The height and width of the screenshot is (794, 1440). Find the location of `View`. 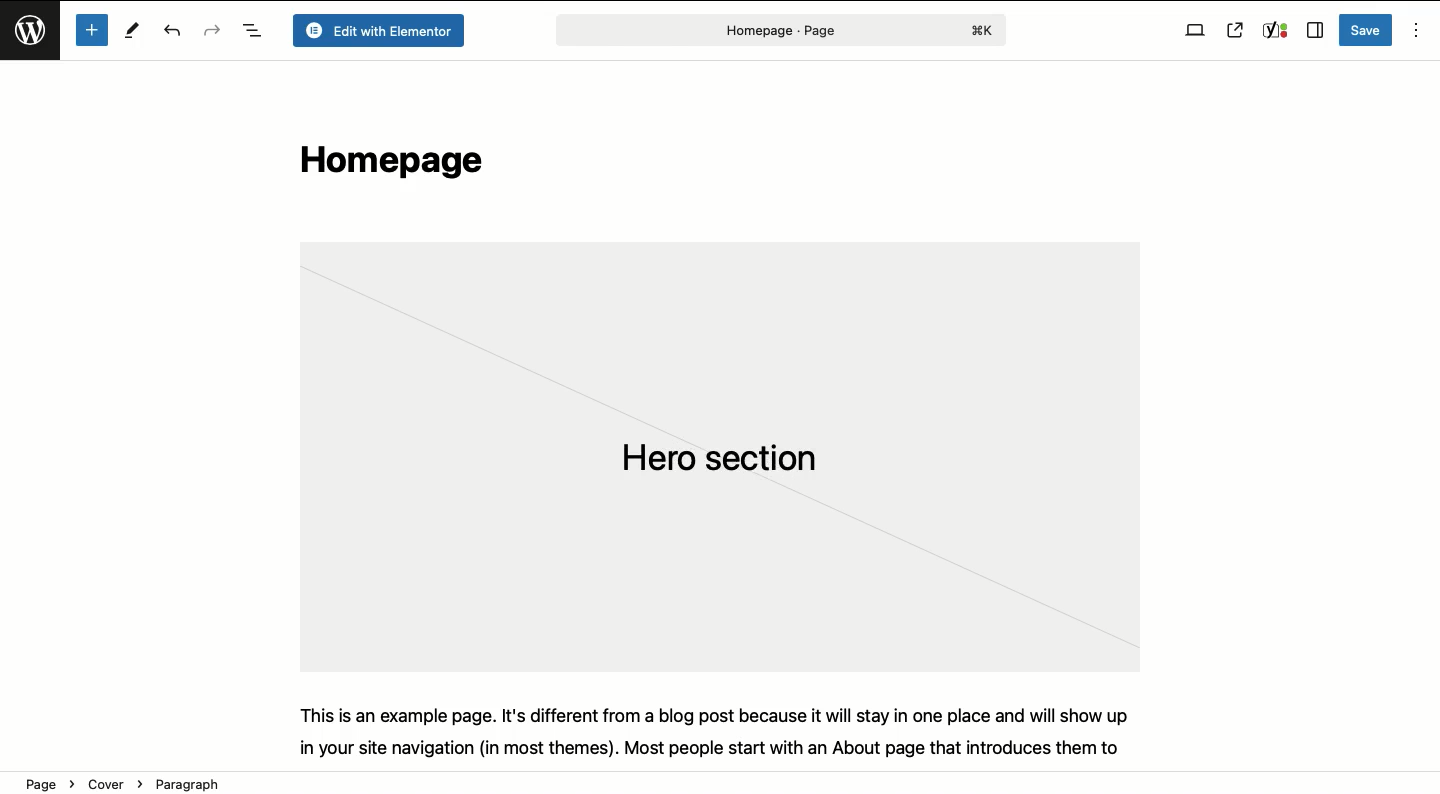

View is located at coordinates (1195, 31).